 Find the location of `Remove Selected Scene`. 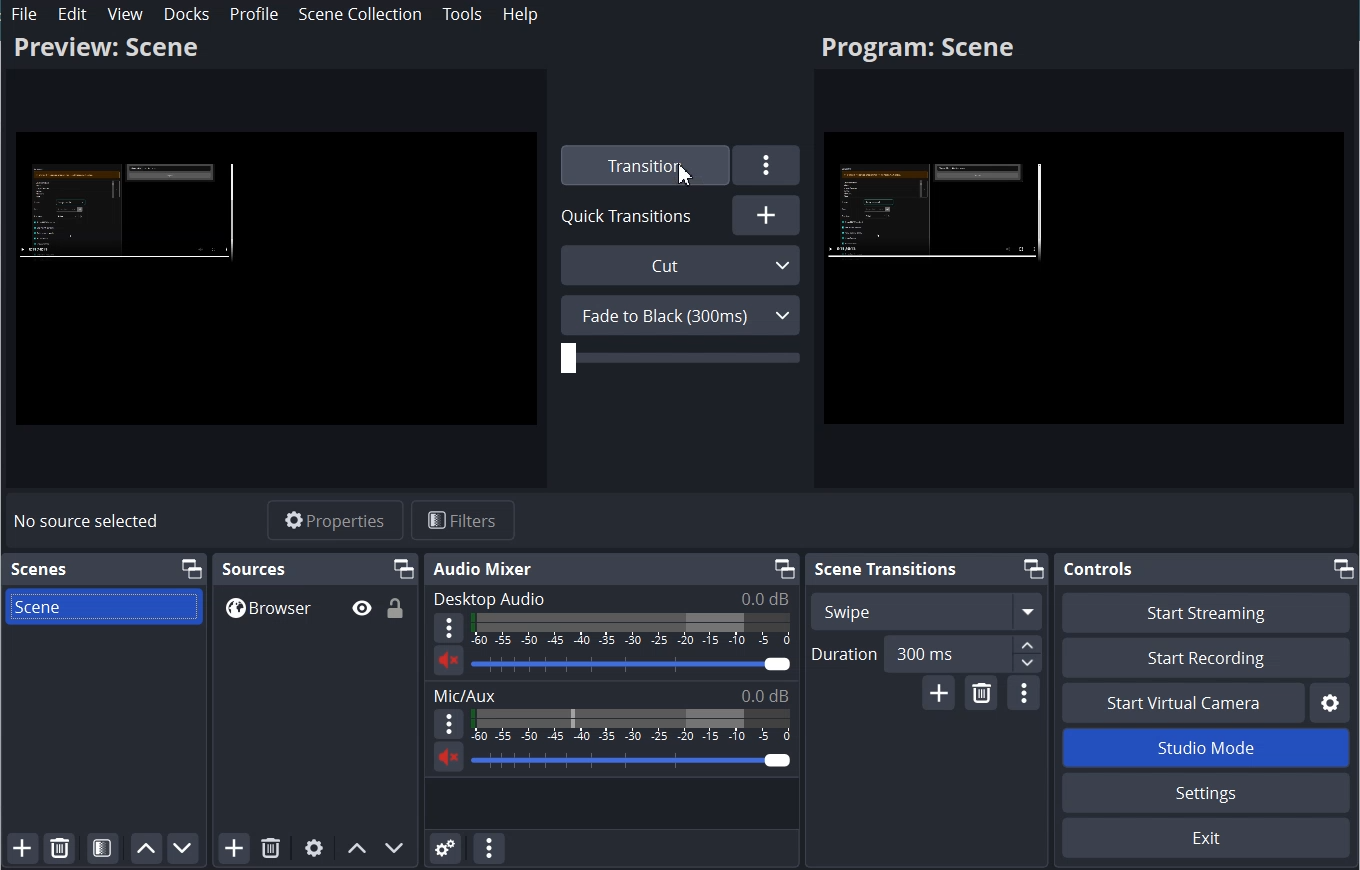

Remove Selected Scene is located at coordinates (60, 847).